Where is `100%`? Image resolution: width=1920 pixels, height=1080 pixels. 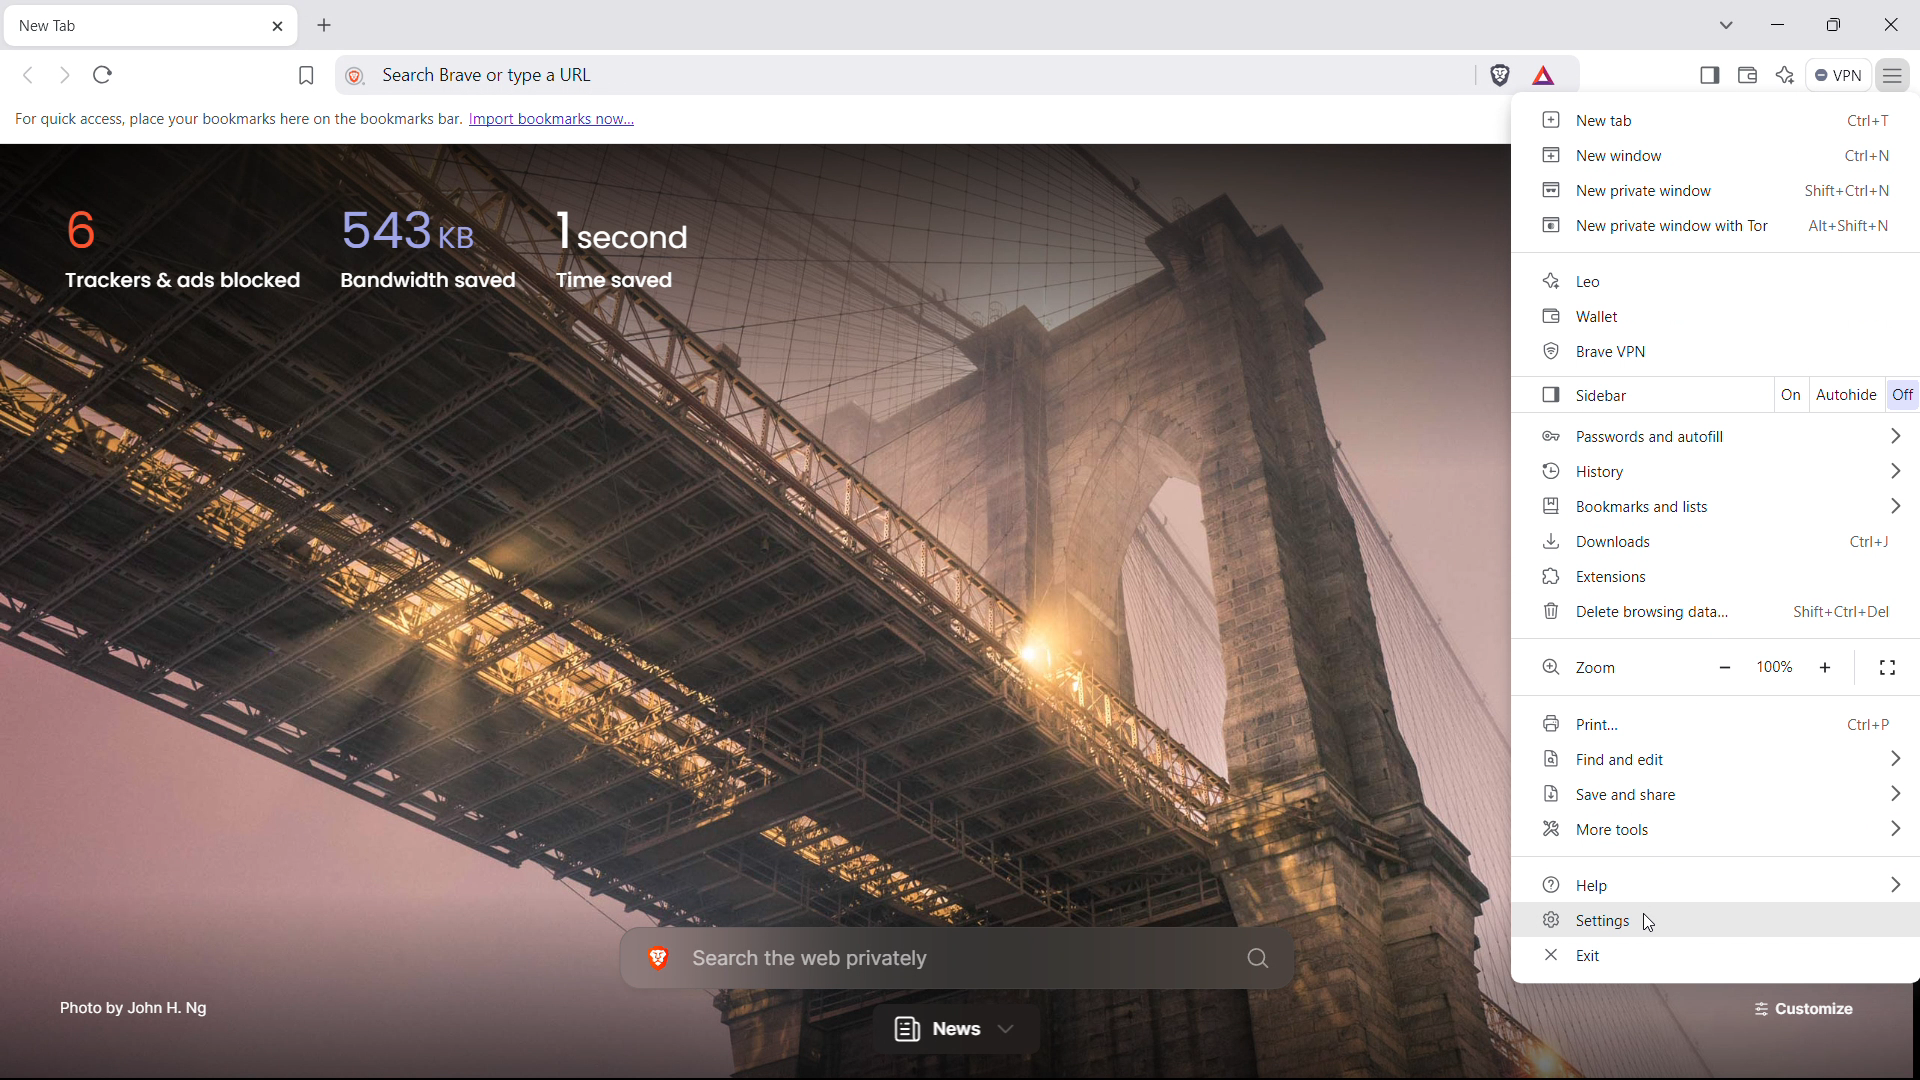
100% is located at coordinates (1776, 666).